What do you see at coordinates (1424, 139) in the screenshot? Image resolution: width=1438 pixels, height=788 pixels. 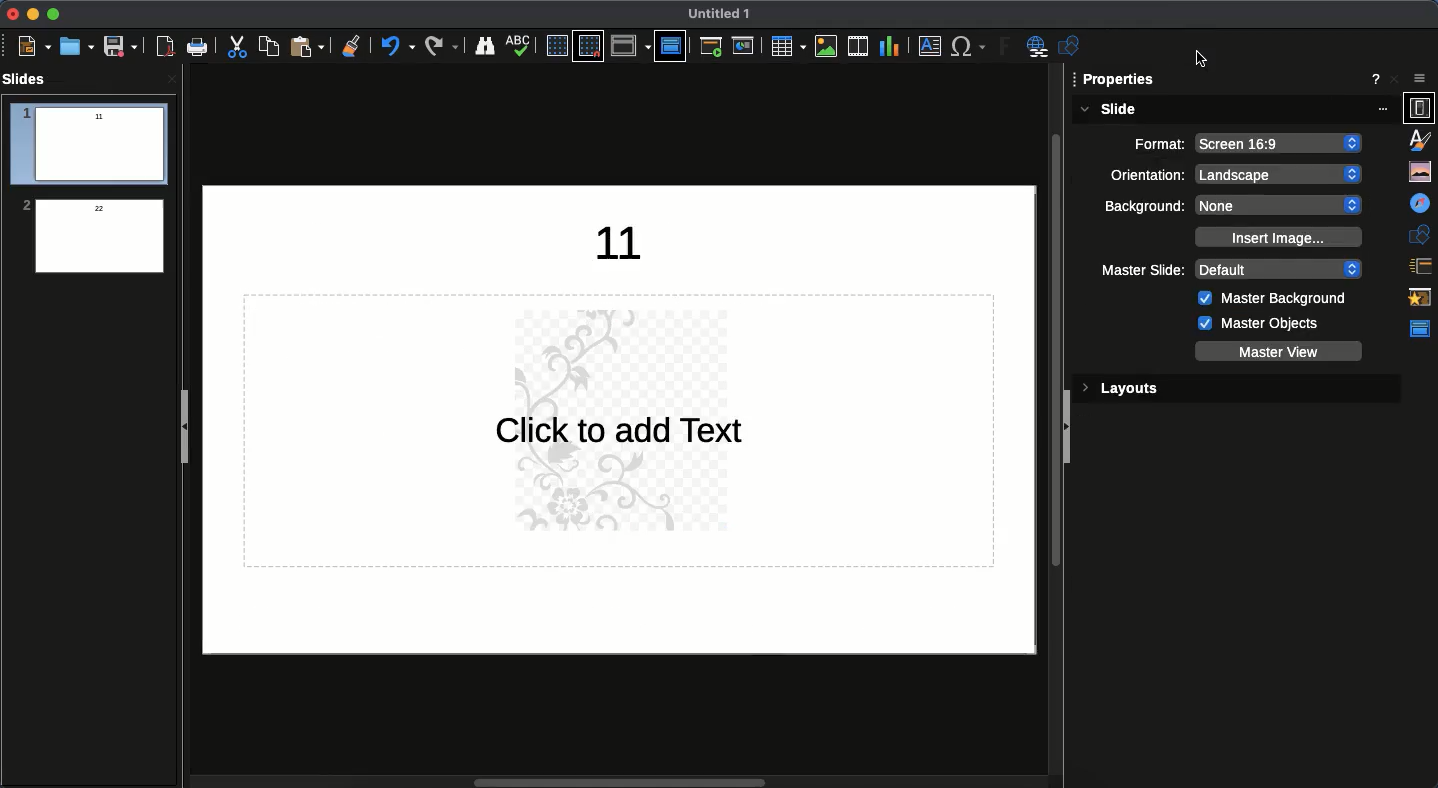 I see `Styles` at bounding box center [1424, 139].